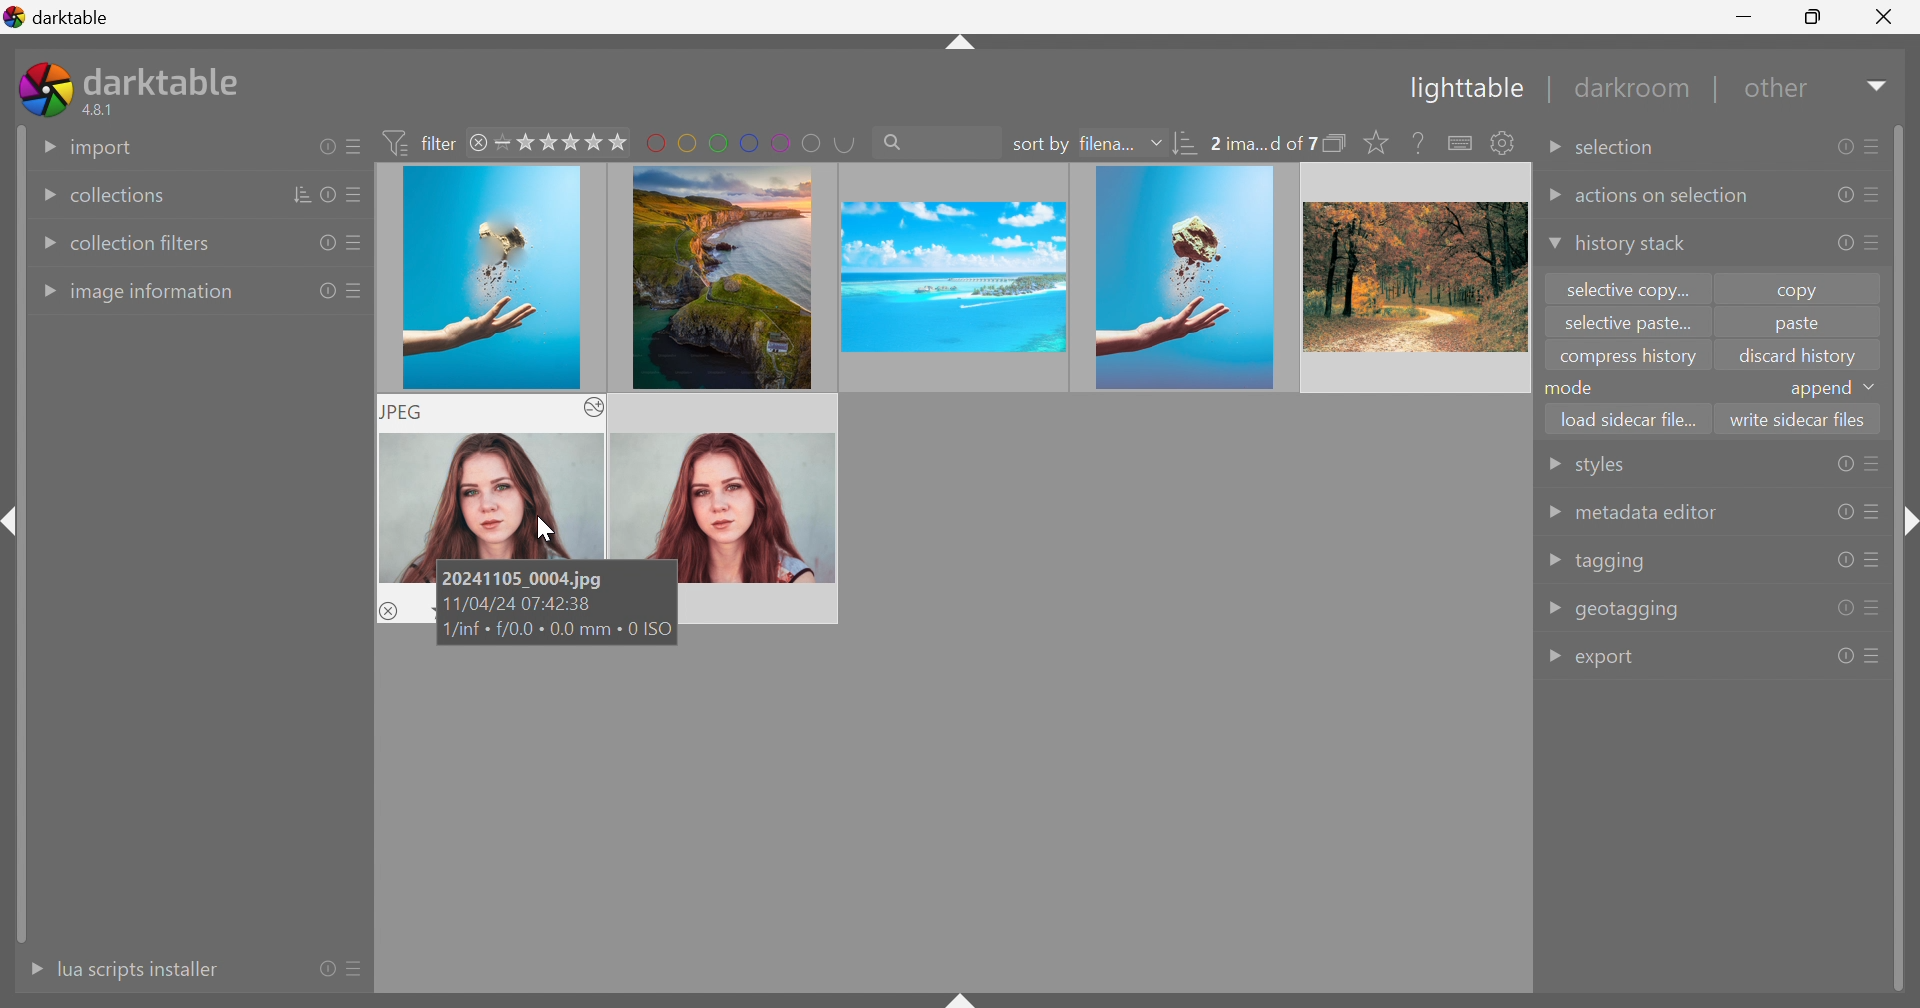 The height and width of the screenshot is (1008, 1920). Describe the element at coordinates (1105, 145) in the screenshot. I see `filena...` at that location.